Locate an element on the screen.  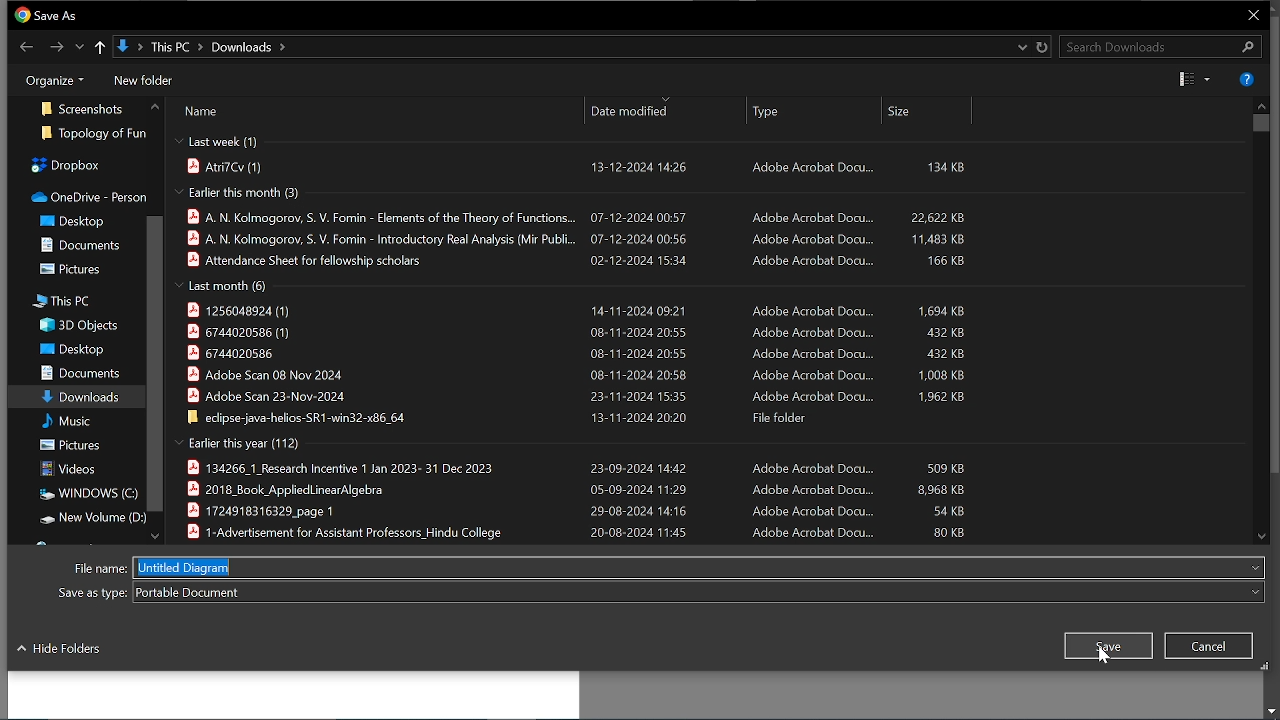
) 6744020586 (1) is located at coordinates (240, 332).